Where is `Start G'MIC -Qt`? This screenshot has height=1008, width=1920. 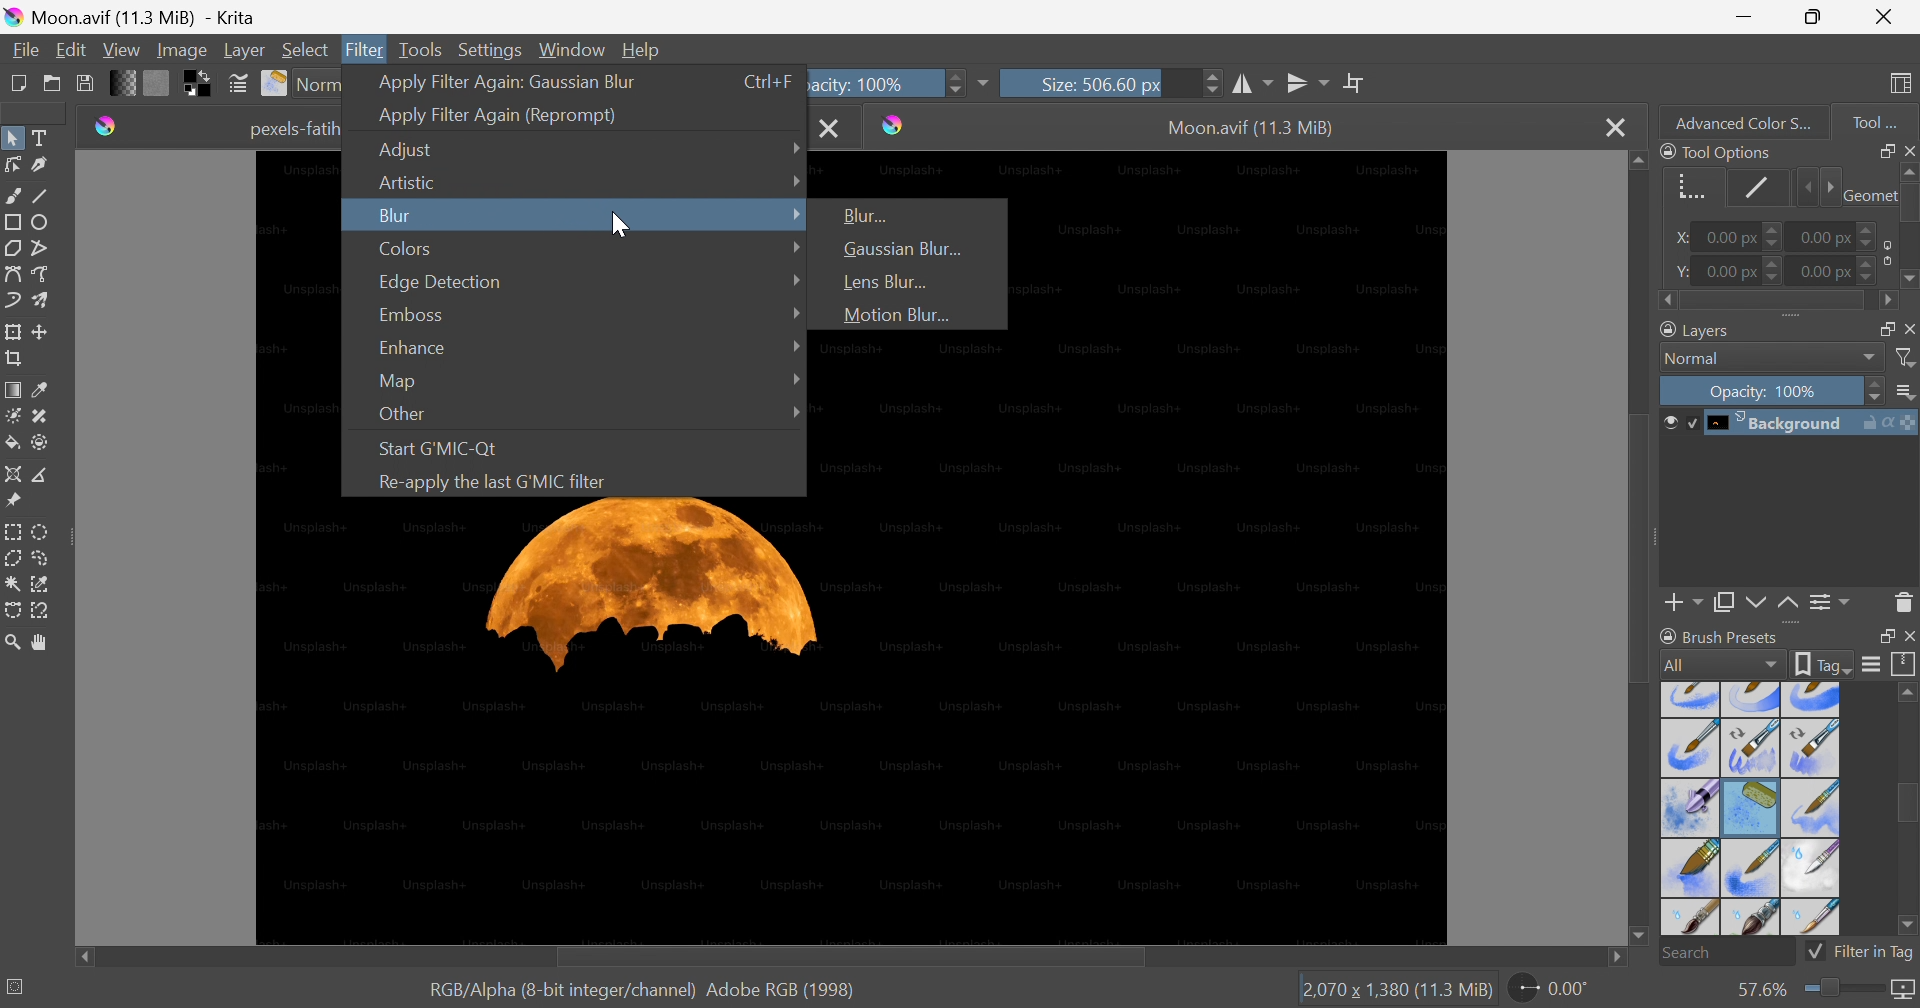
Start G'MIC -Qt is located at coordinates (437, 449).